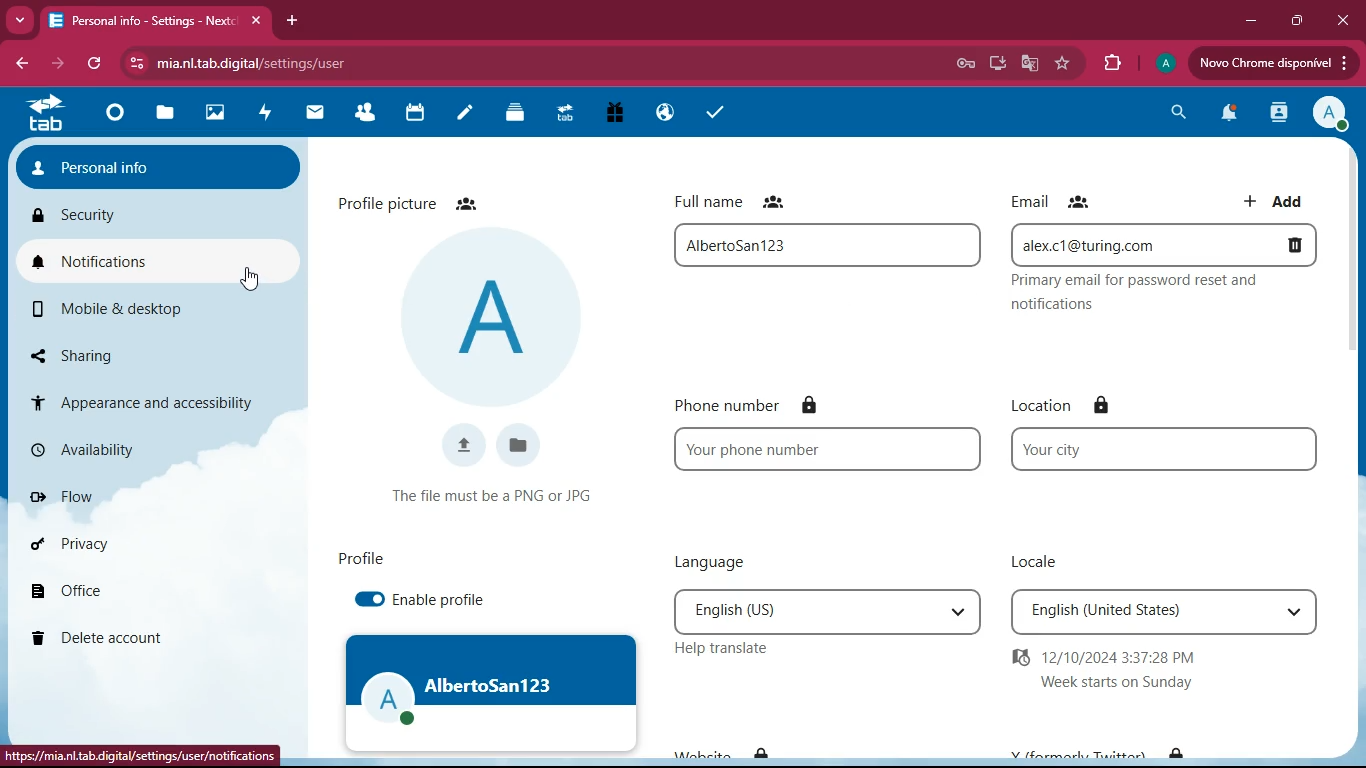 The image size is (1366, 768). I want to click on mail, so click(311, 115).